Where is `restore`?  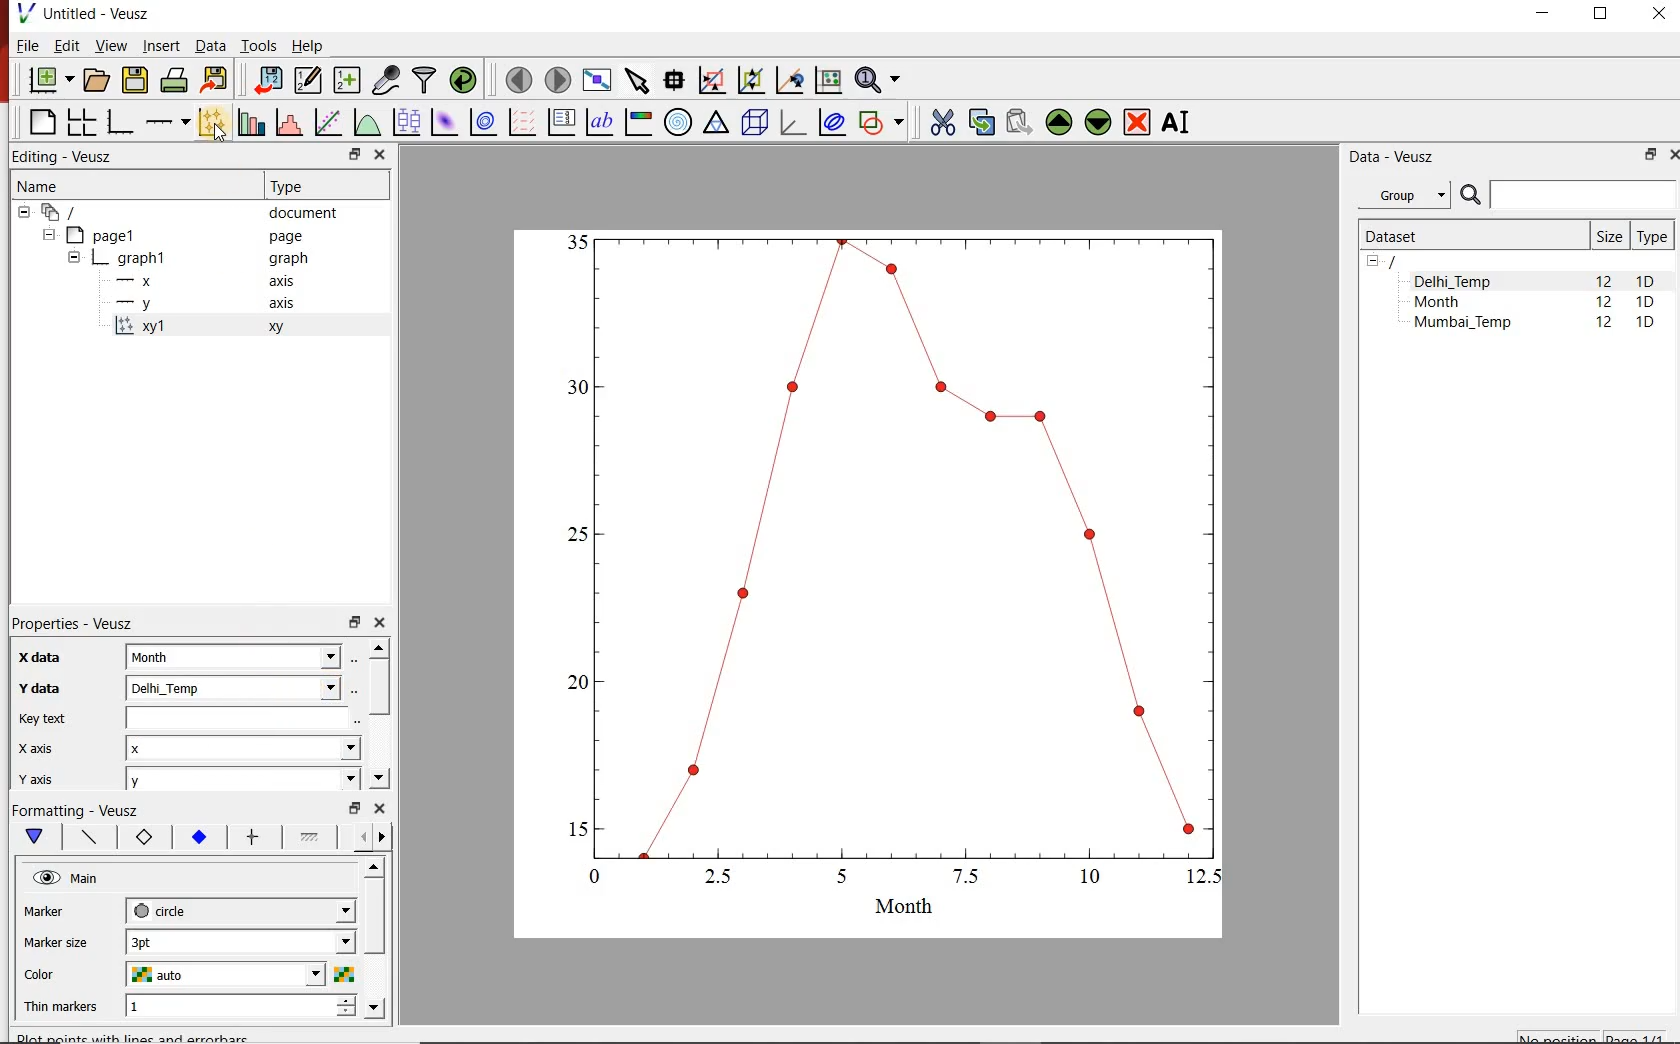 restore is located at coordinates (356, 154).